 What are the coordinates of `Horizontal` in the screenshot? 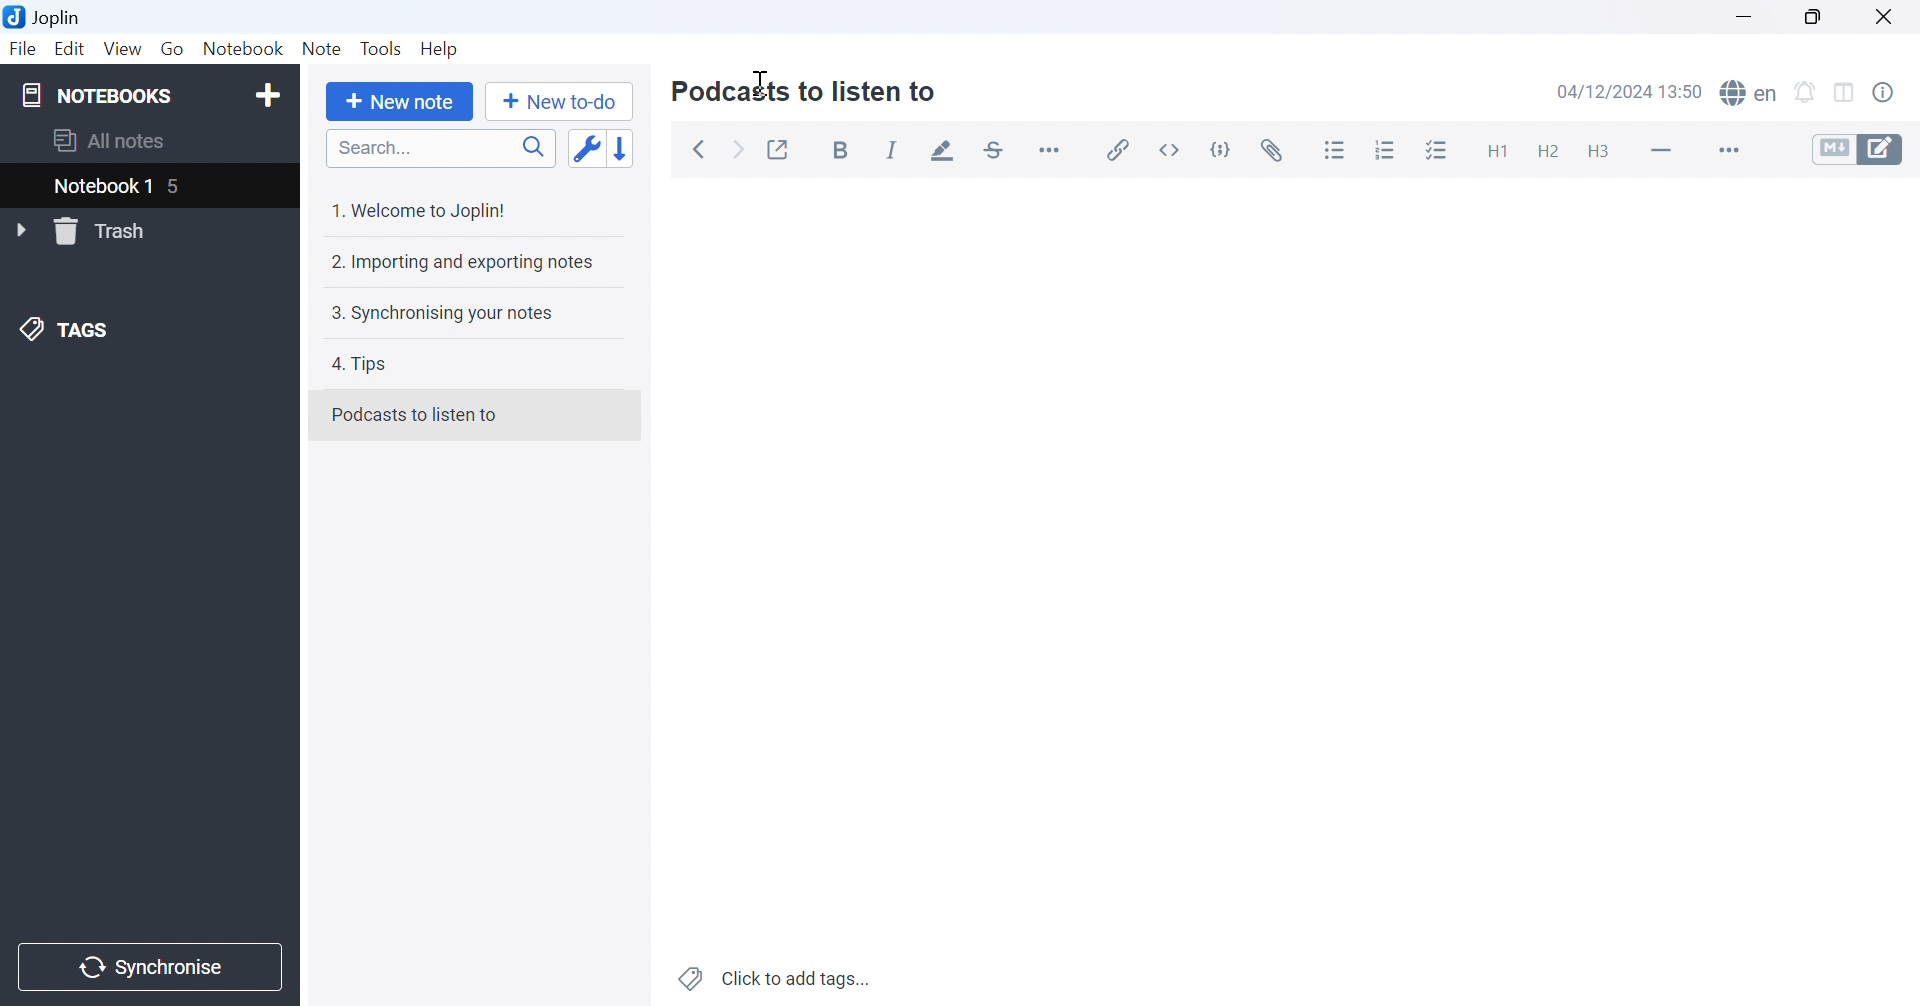 It's located at (1052, 149).